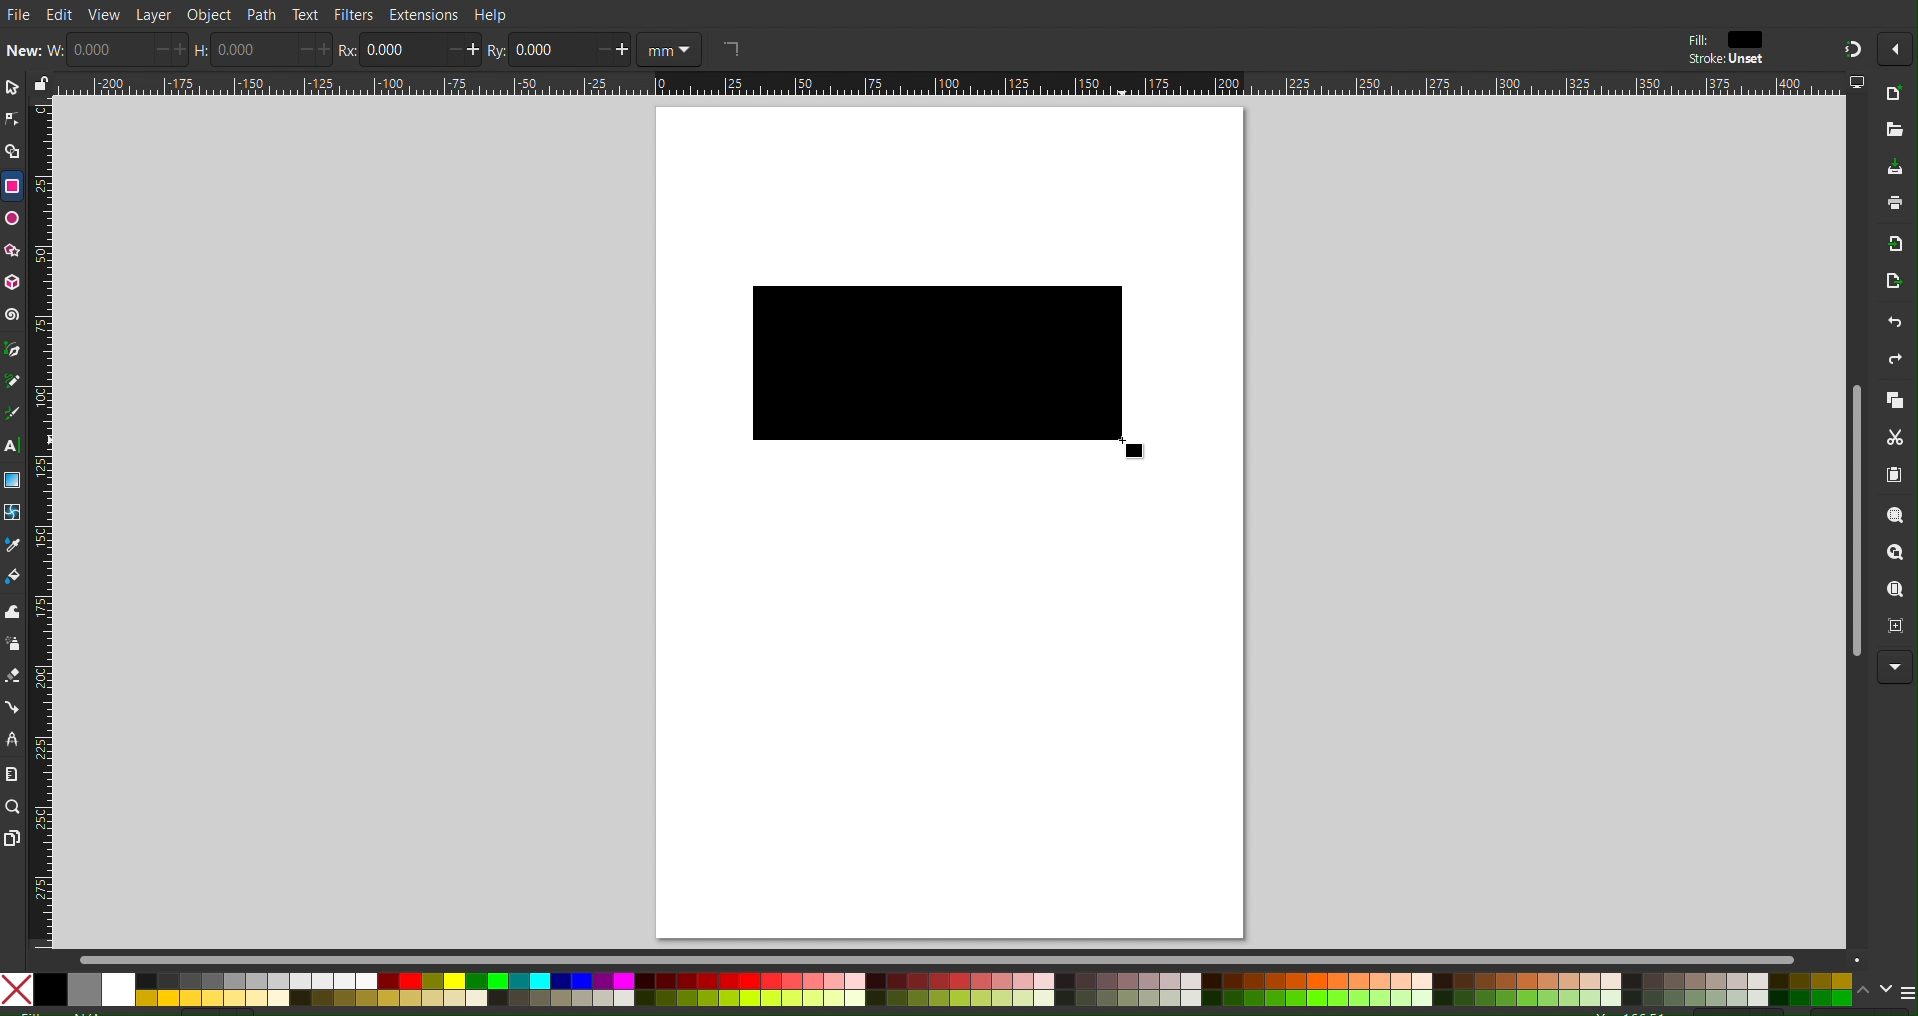  Describe the element at coordinates (1895, 48) in the screenshot. I see `More Options` at that location.